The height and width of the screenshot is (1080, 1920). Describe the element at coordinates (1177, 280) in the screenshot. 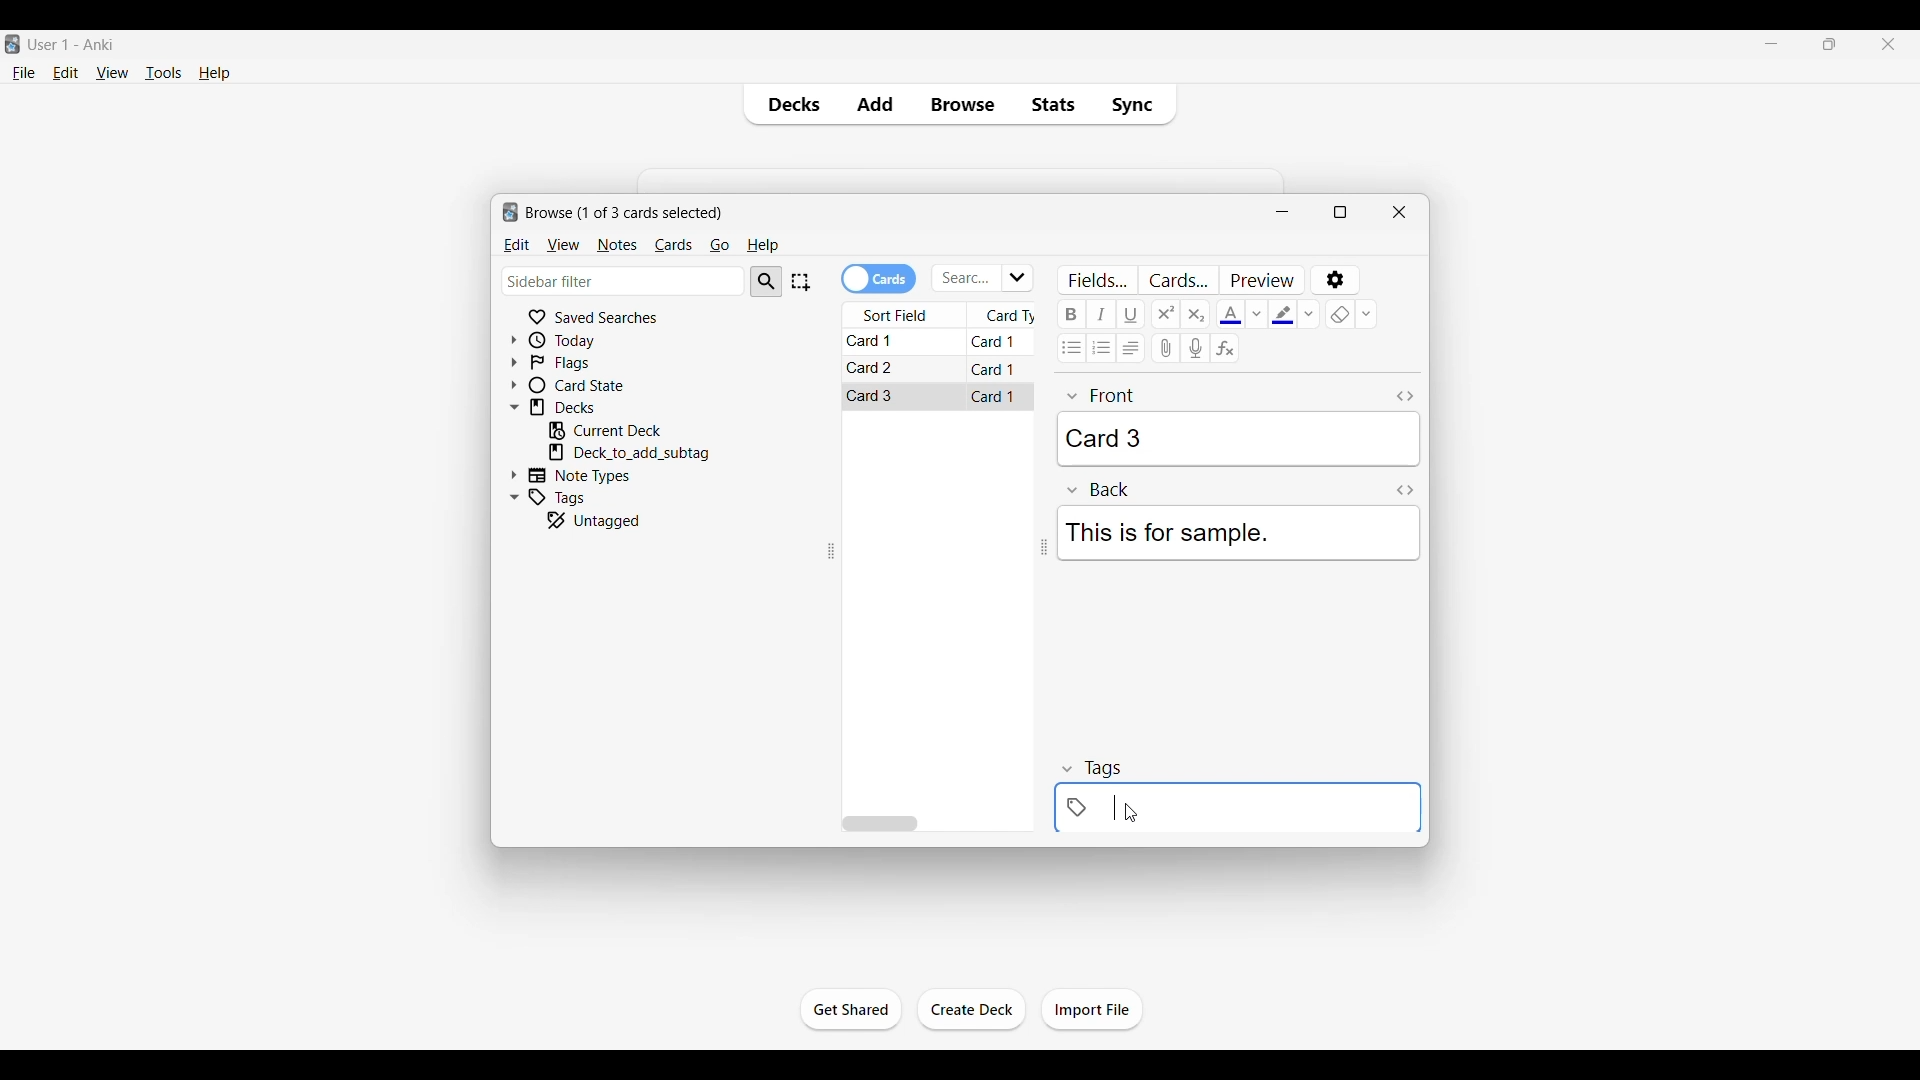

I see `Customize card templates` at that location.